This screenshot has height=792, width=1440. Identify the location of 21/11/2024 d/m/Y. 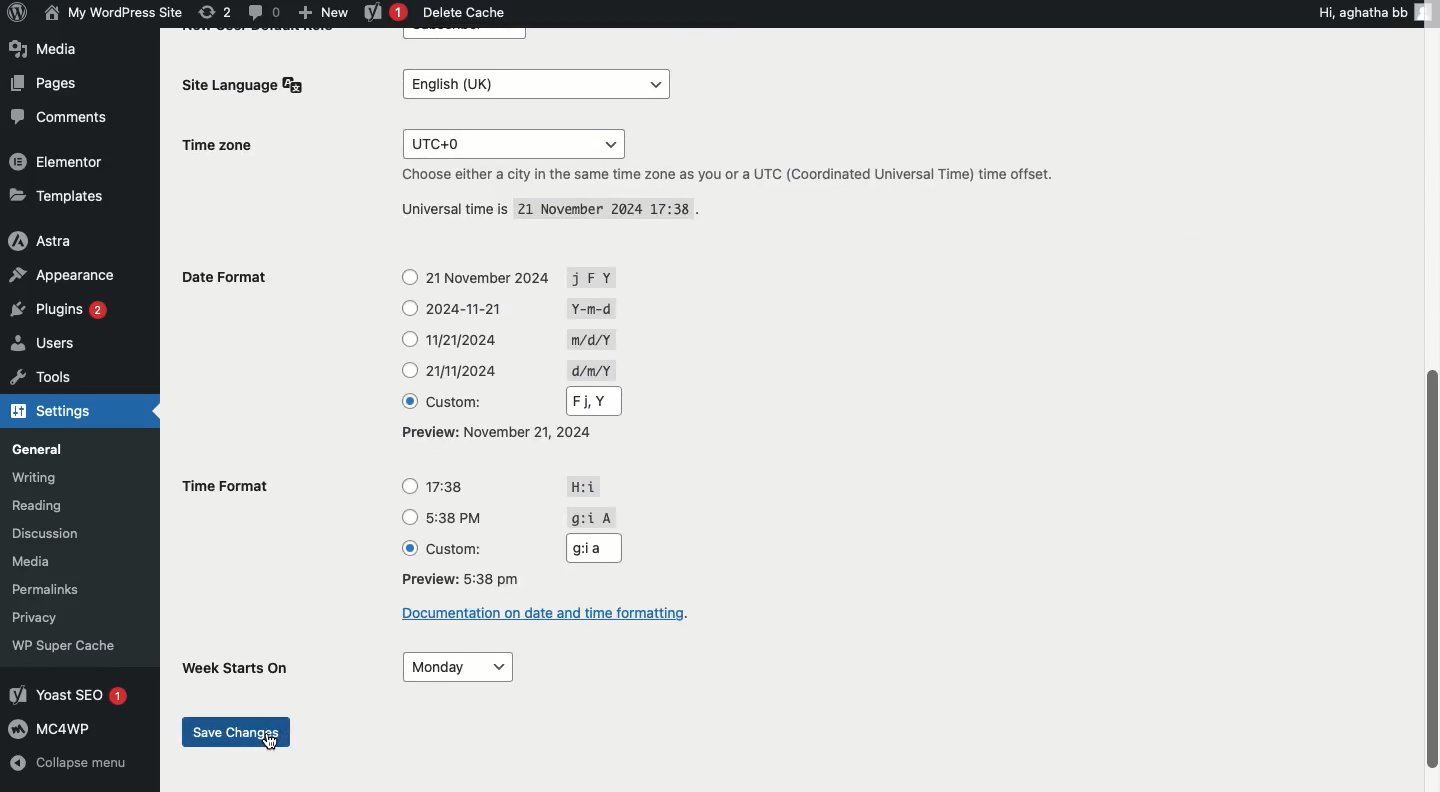
(508, 369).